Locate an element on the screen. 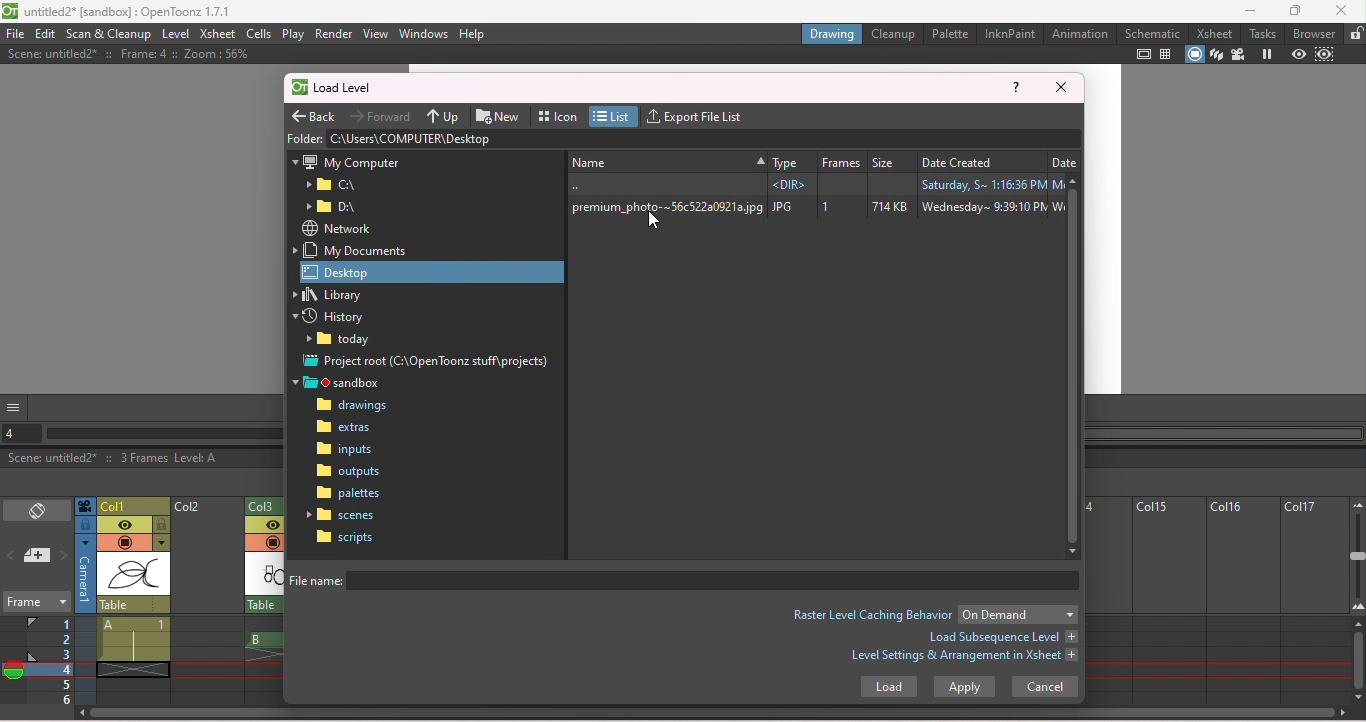  Preview visibility toggle is located at coordinates (124, 525).